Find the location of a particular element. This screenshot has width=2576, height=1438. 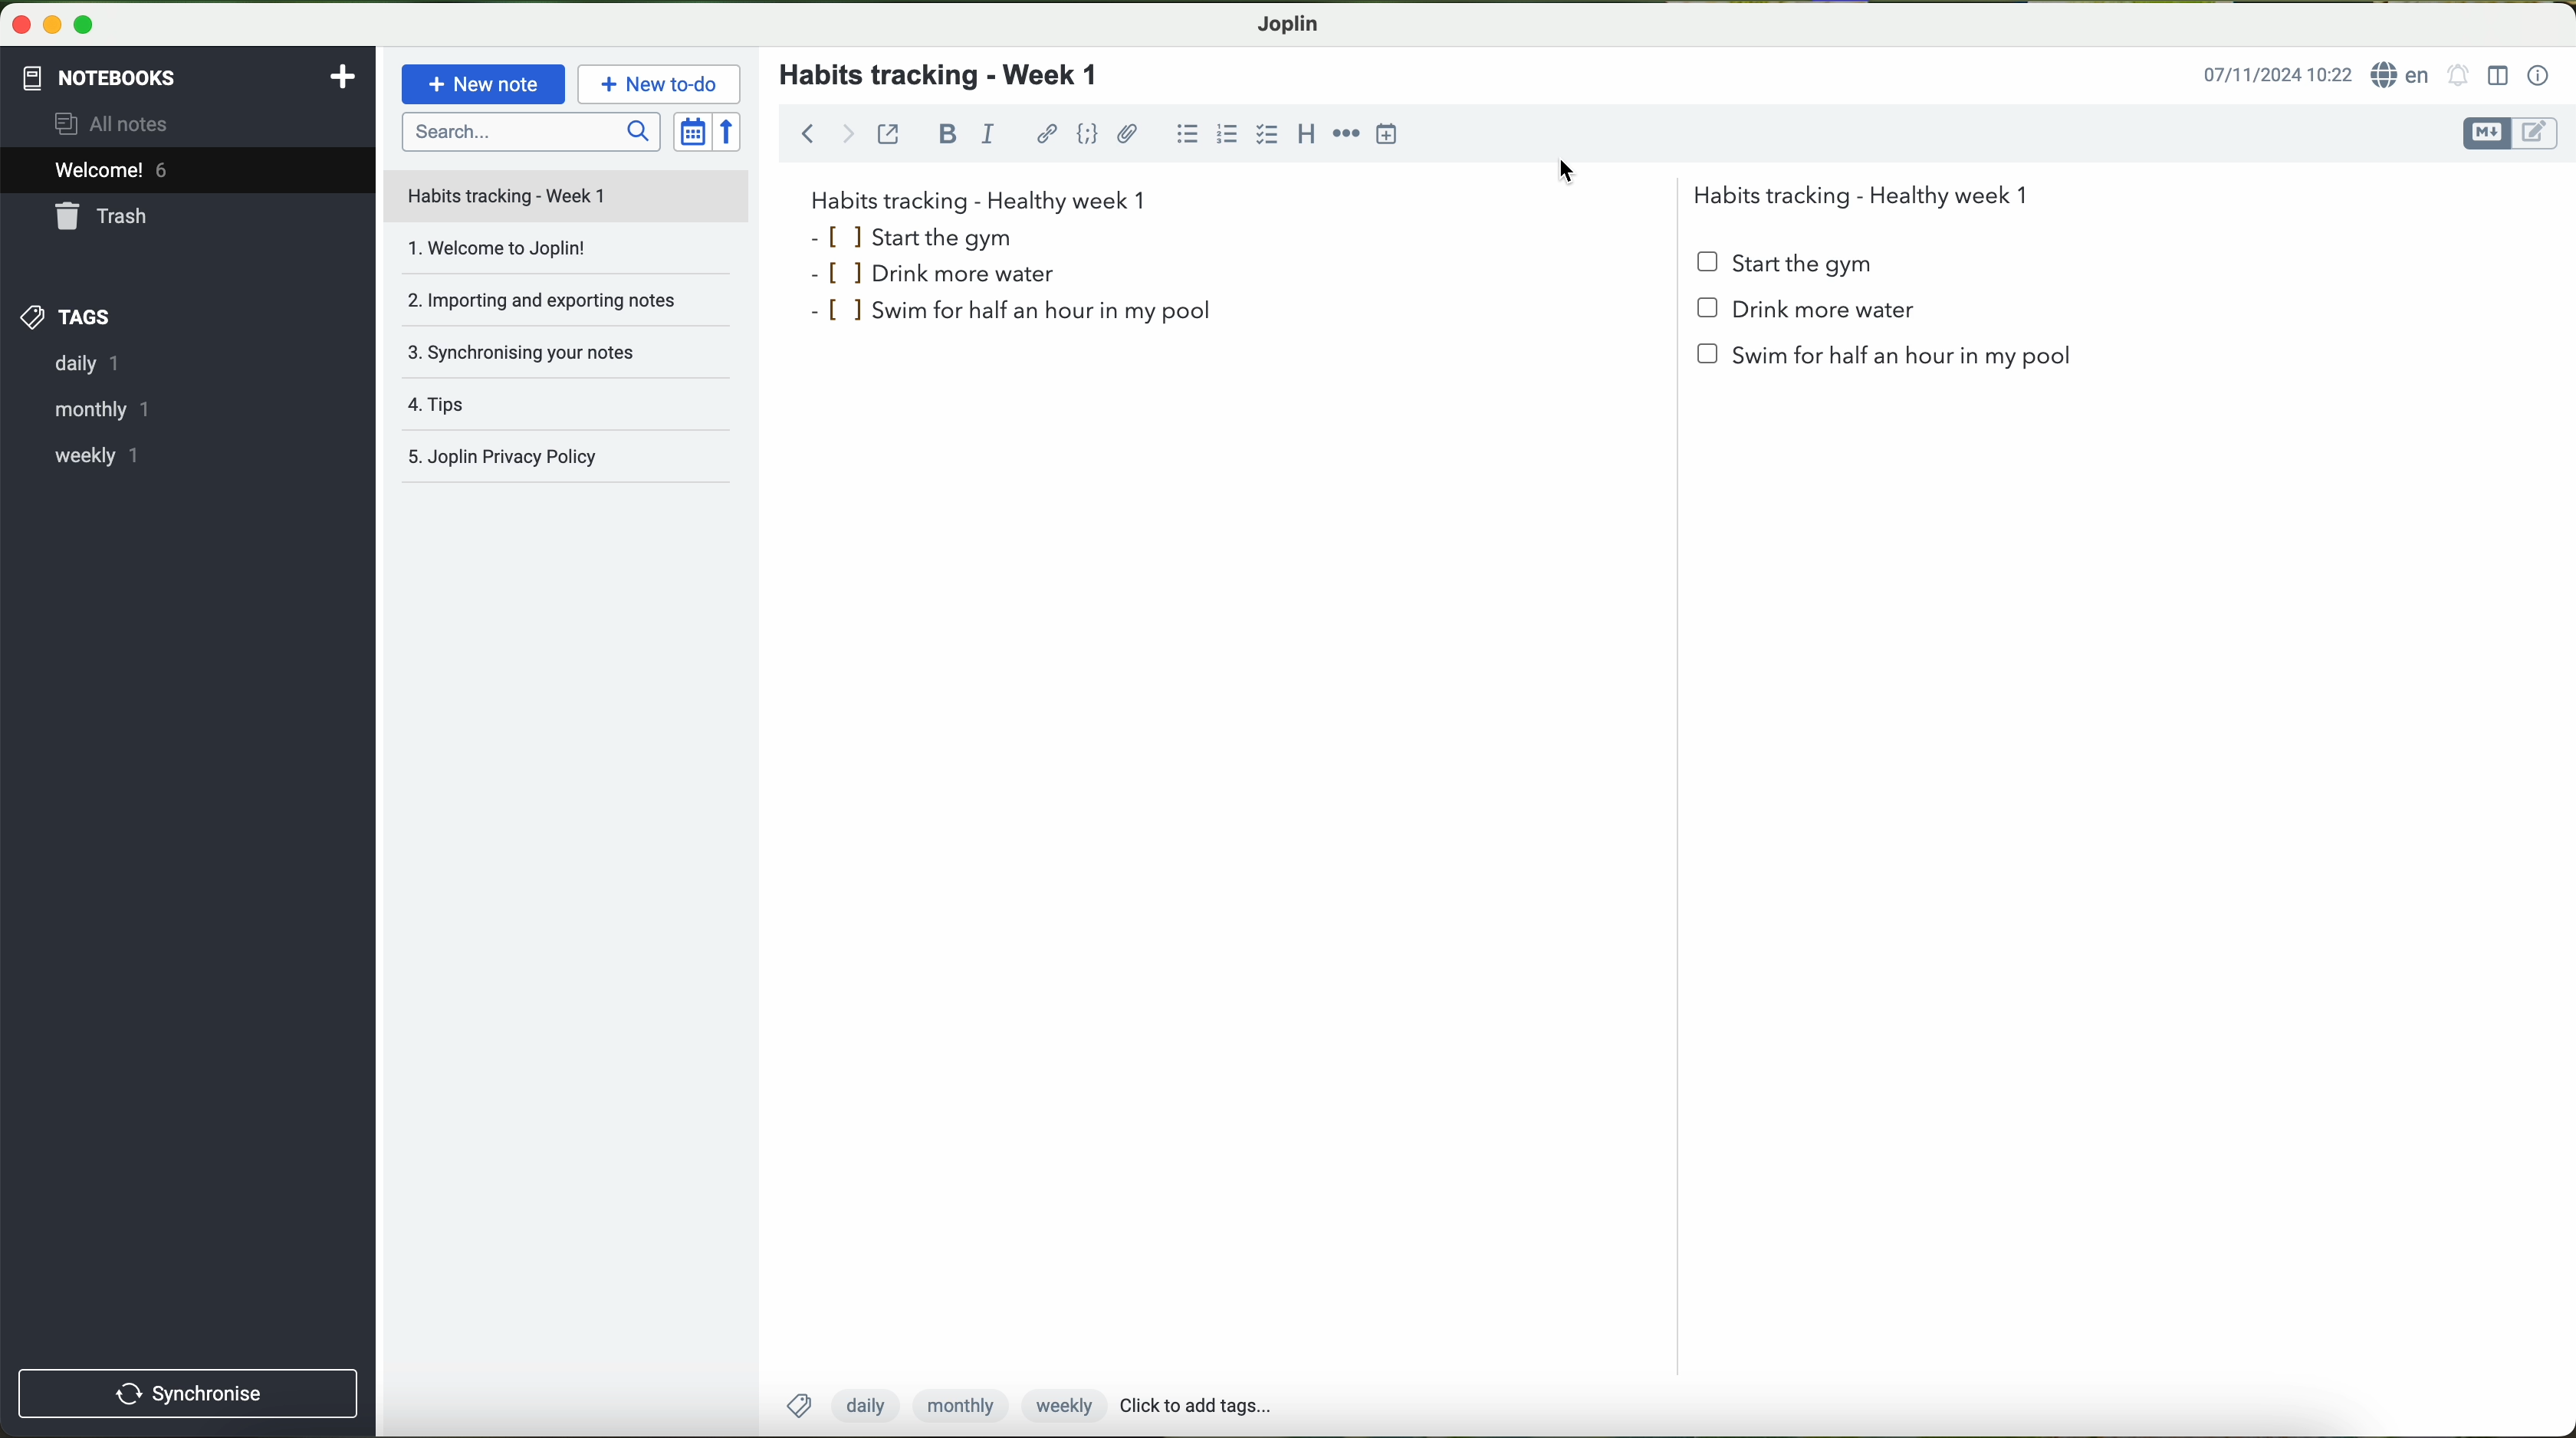

monthly is located at coordinates (956, 1406).